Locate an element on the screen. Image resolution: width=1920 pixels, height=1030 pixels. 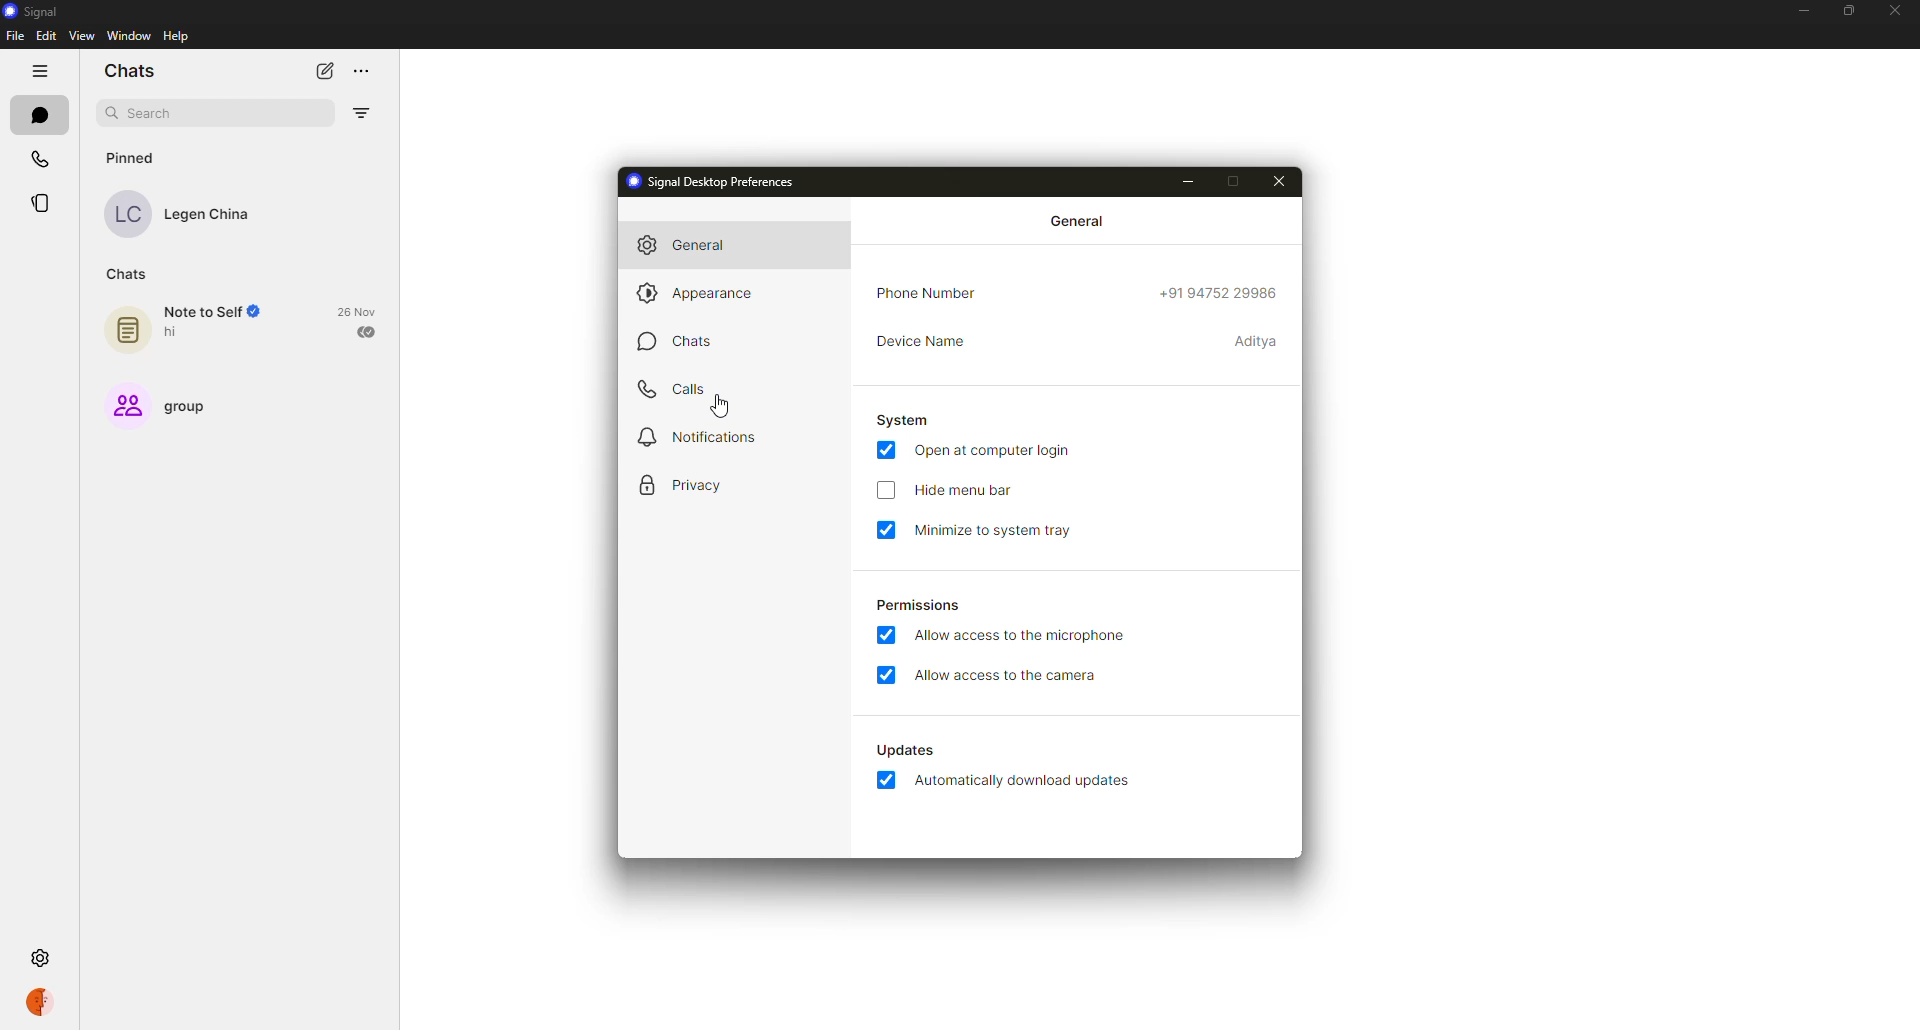
chats is located at coordinates (129, 272).